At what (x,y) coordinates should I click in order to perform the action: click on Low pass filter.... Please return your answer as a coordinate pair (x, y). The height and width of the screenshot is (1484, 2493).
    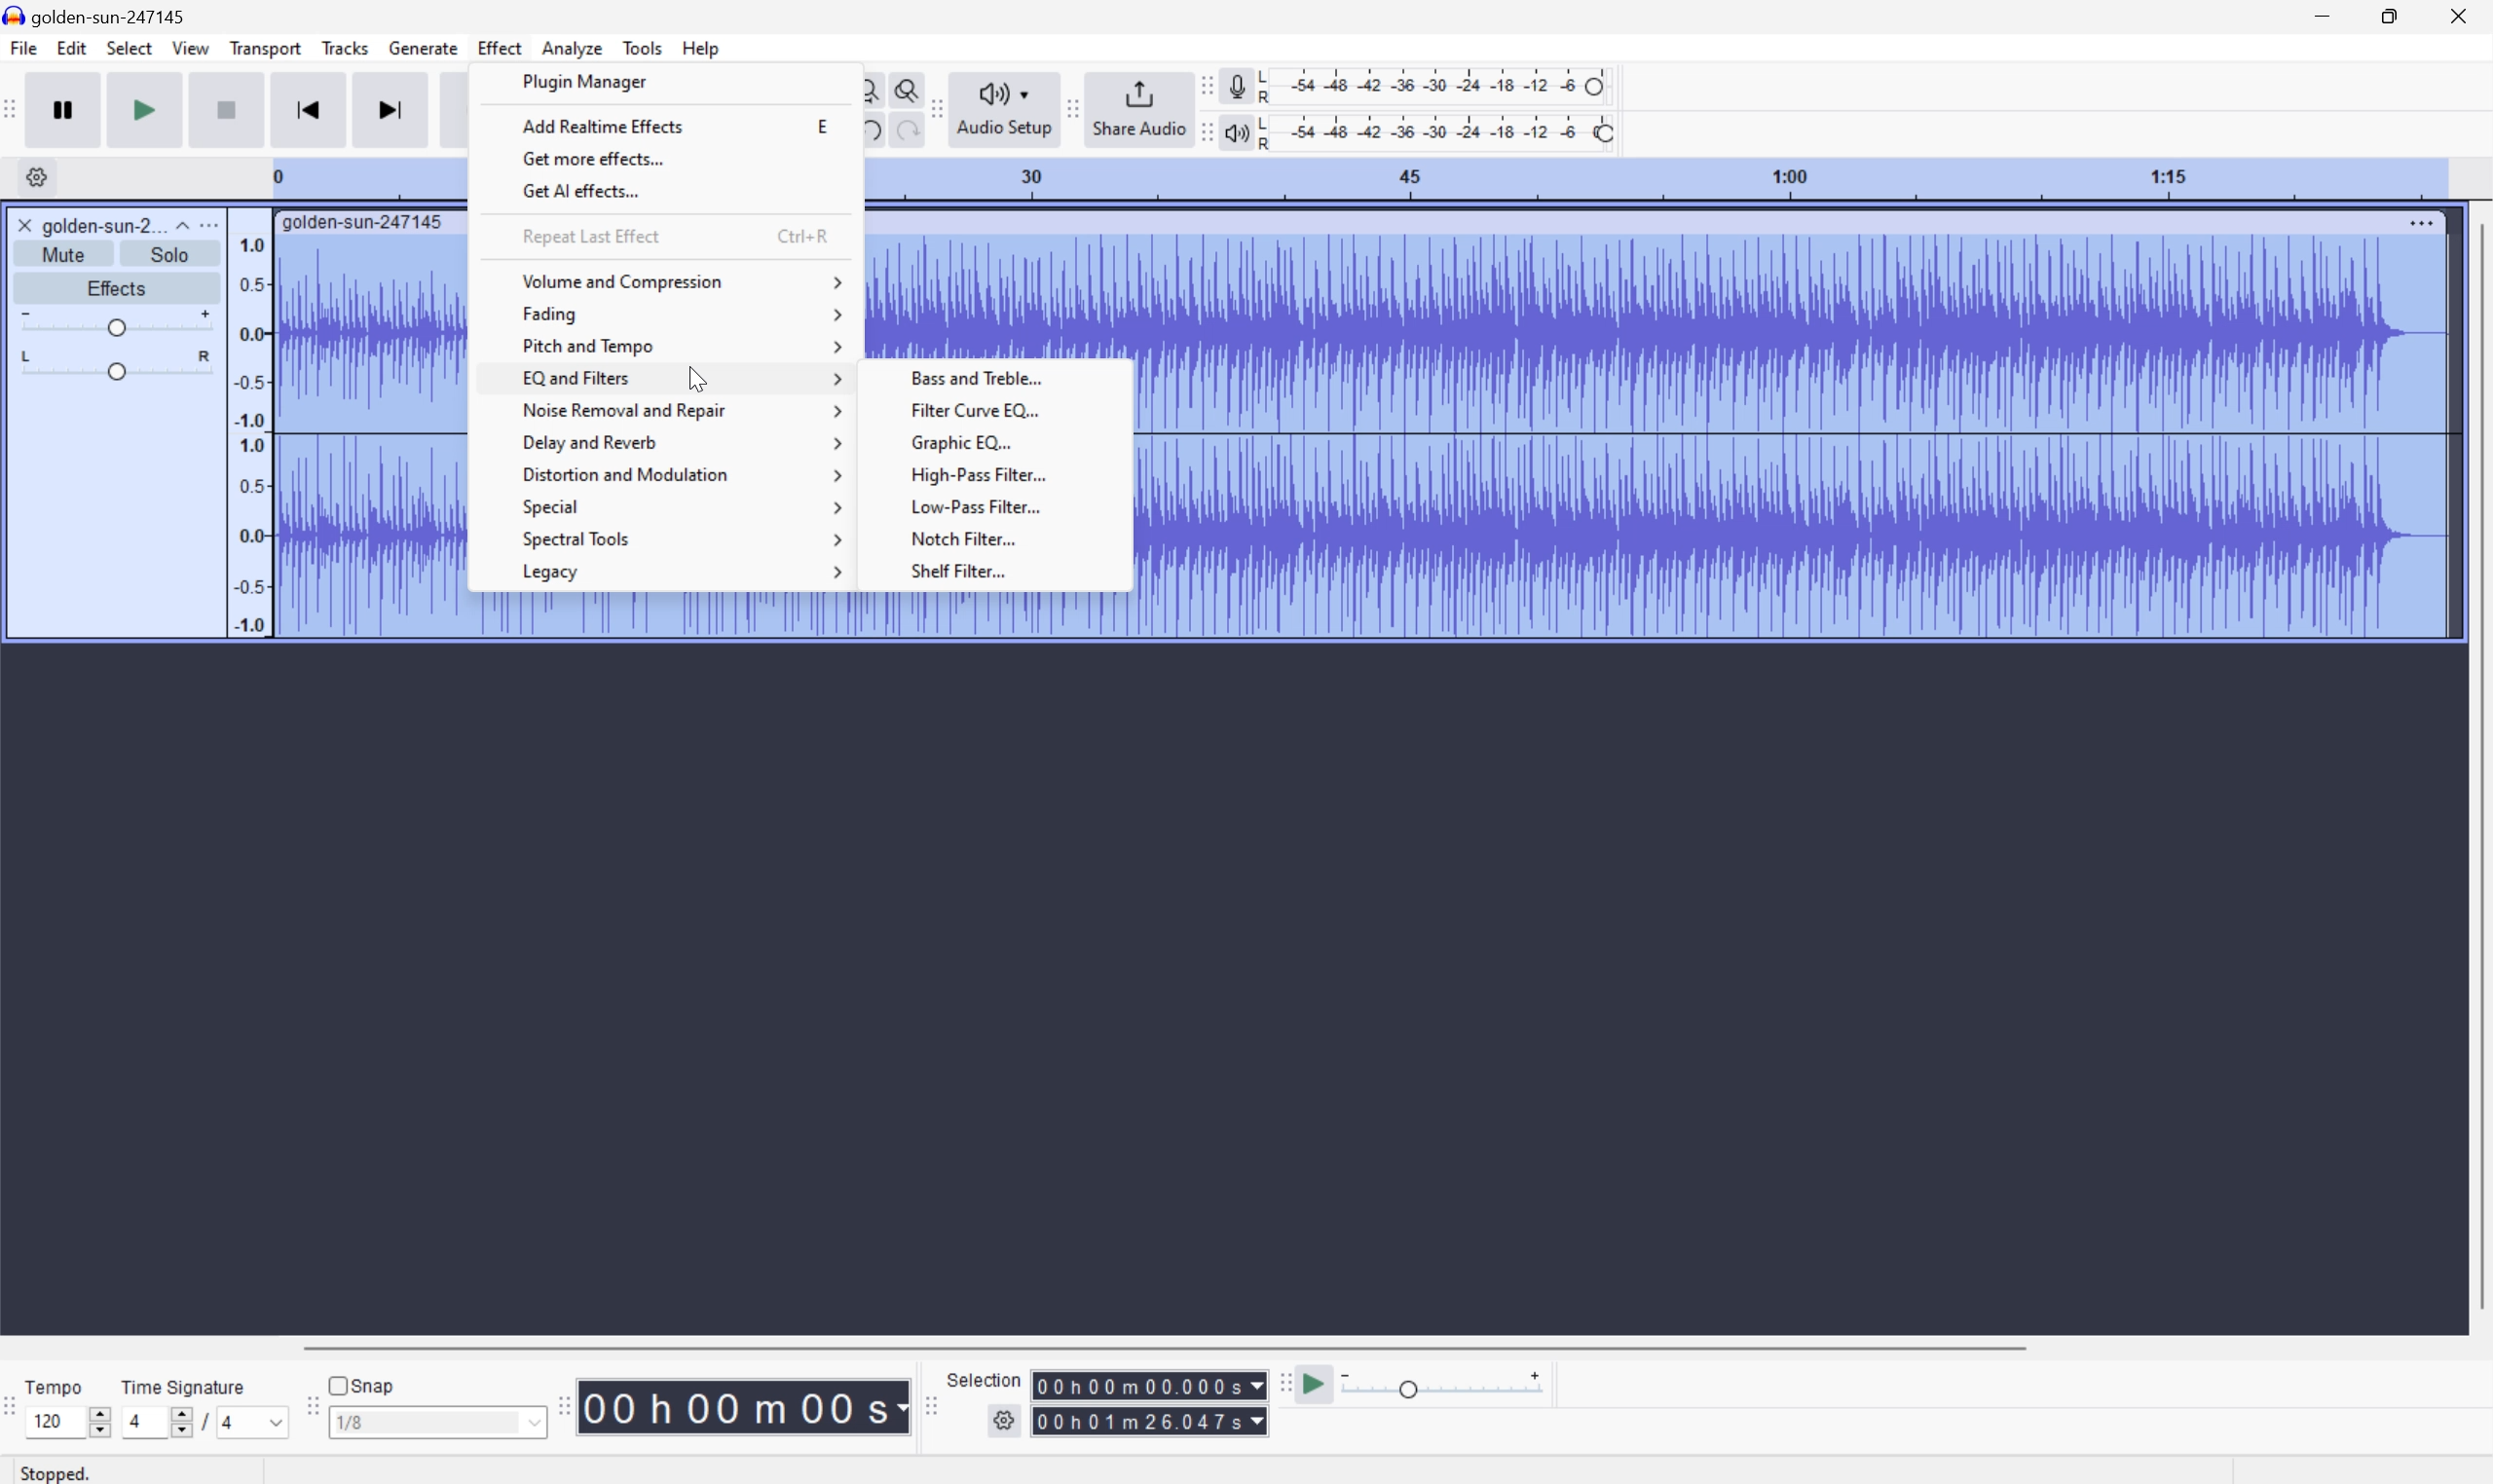
    Looking at the image, I should click on (1013, 505).